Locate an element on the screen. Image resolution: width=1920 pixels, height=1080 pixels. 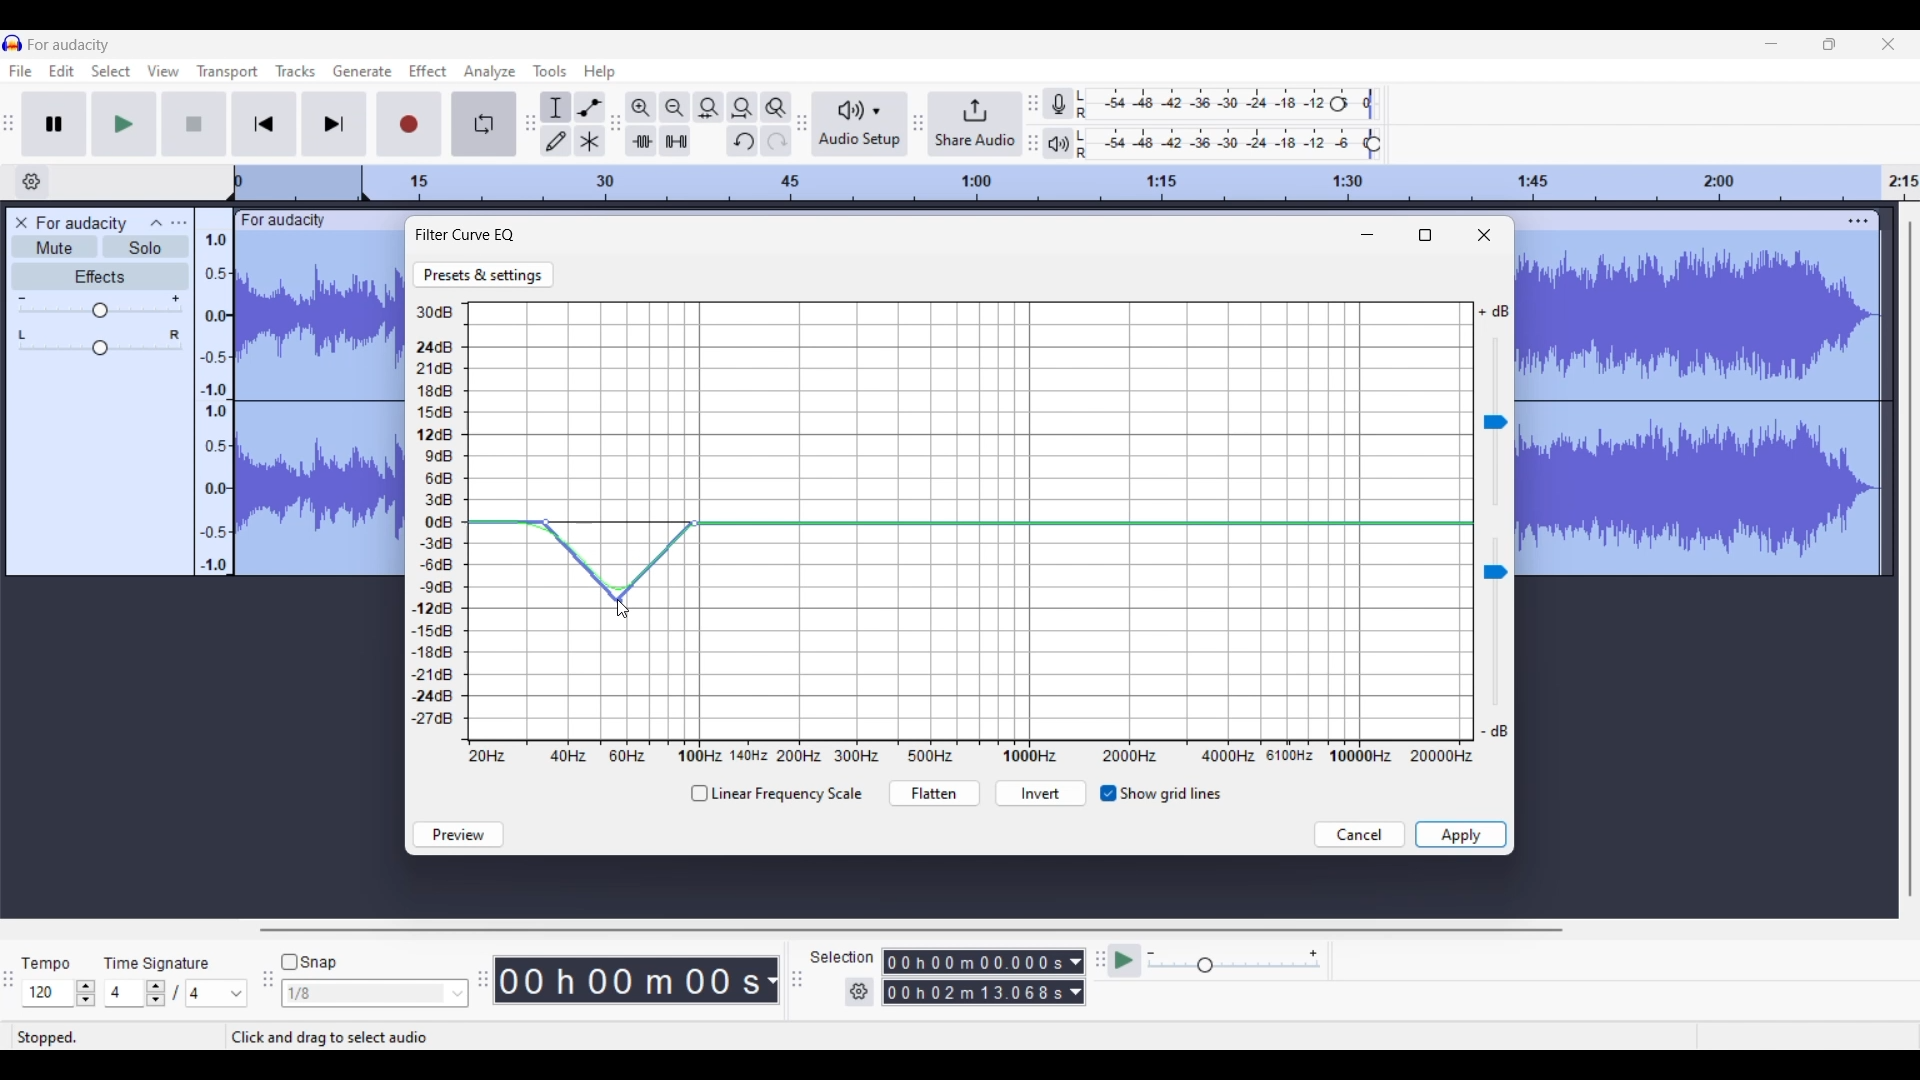
TIme signature is located at coordinates (158, 961).